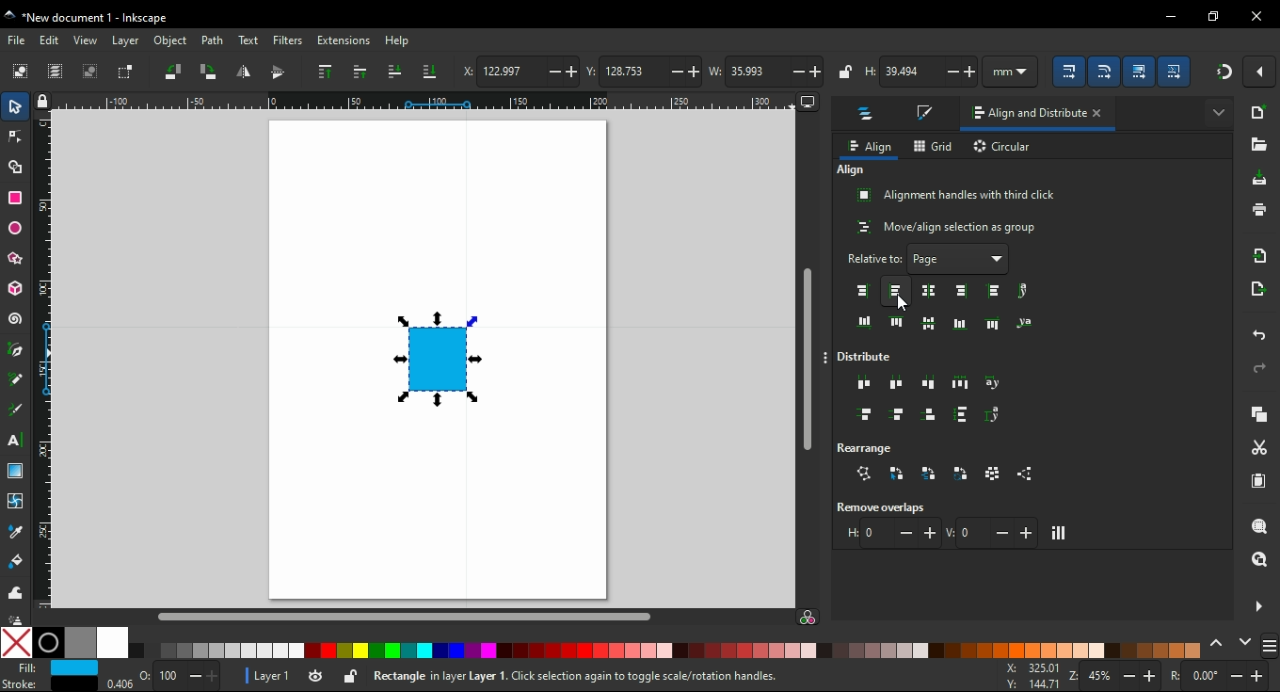 The image size is (1280, 692). Describe the element at coordinates (1138, 71) in the screenshot. I see `move gradients along with the objects` at that location.